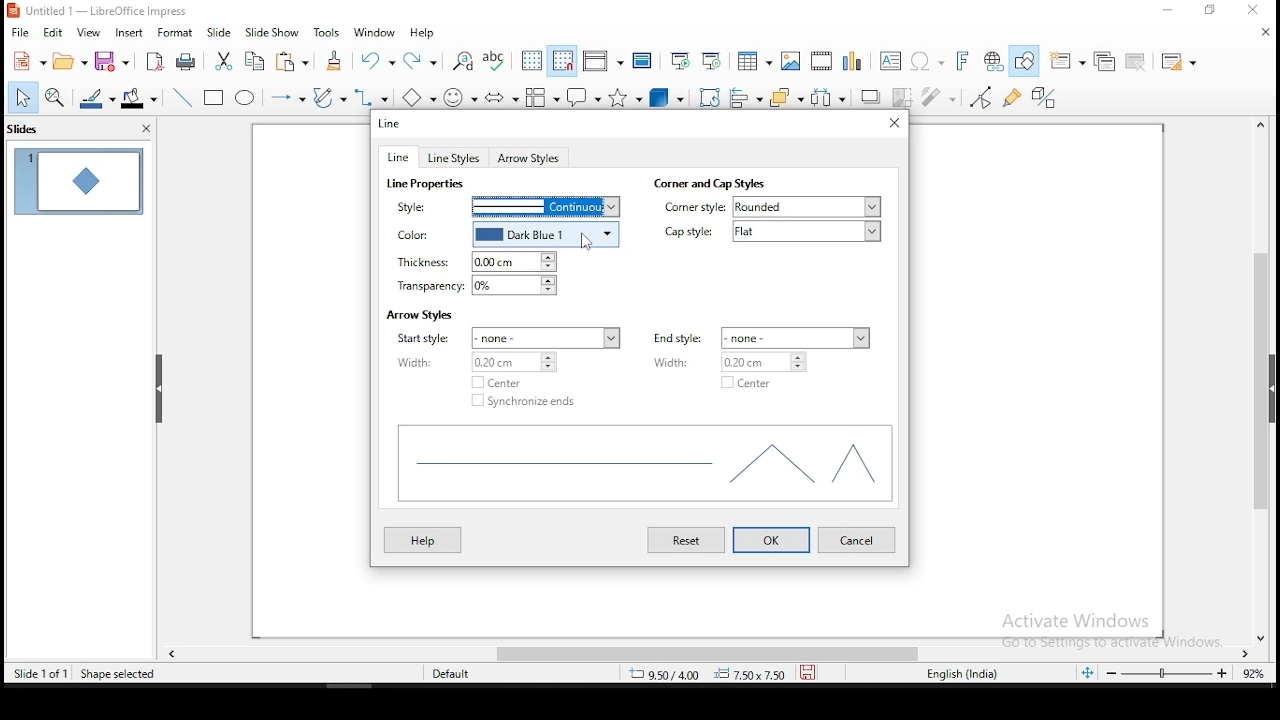  I want to click on reset, so click(689, 541).